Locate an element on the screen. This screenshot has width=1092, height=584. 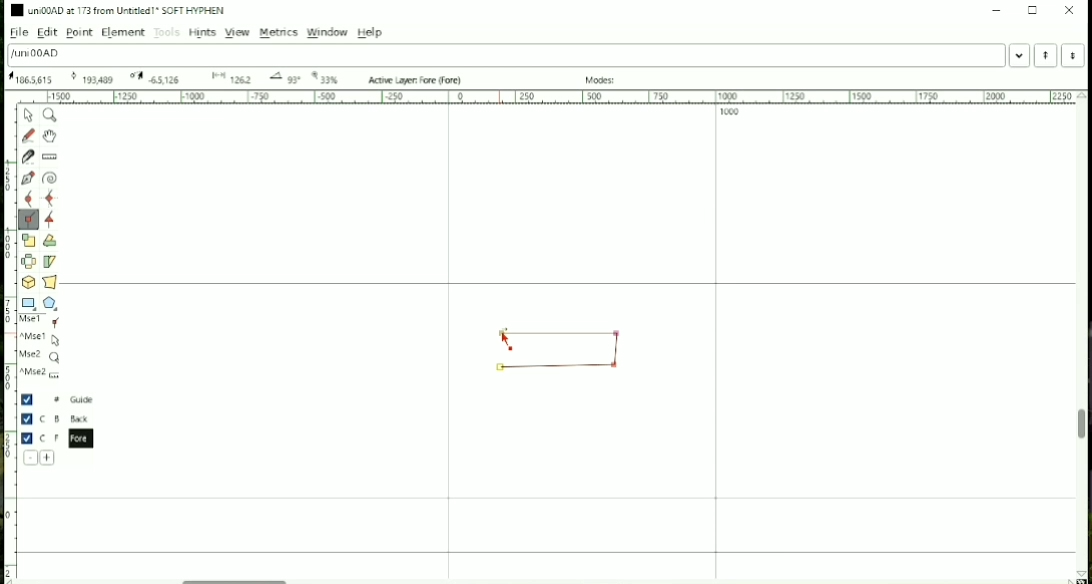
Measure distance, angle between points is located at coordinates (51, 157).